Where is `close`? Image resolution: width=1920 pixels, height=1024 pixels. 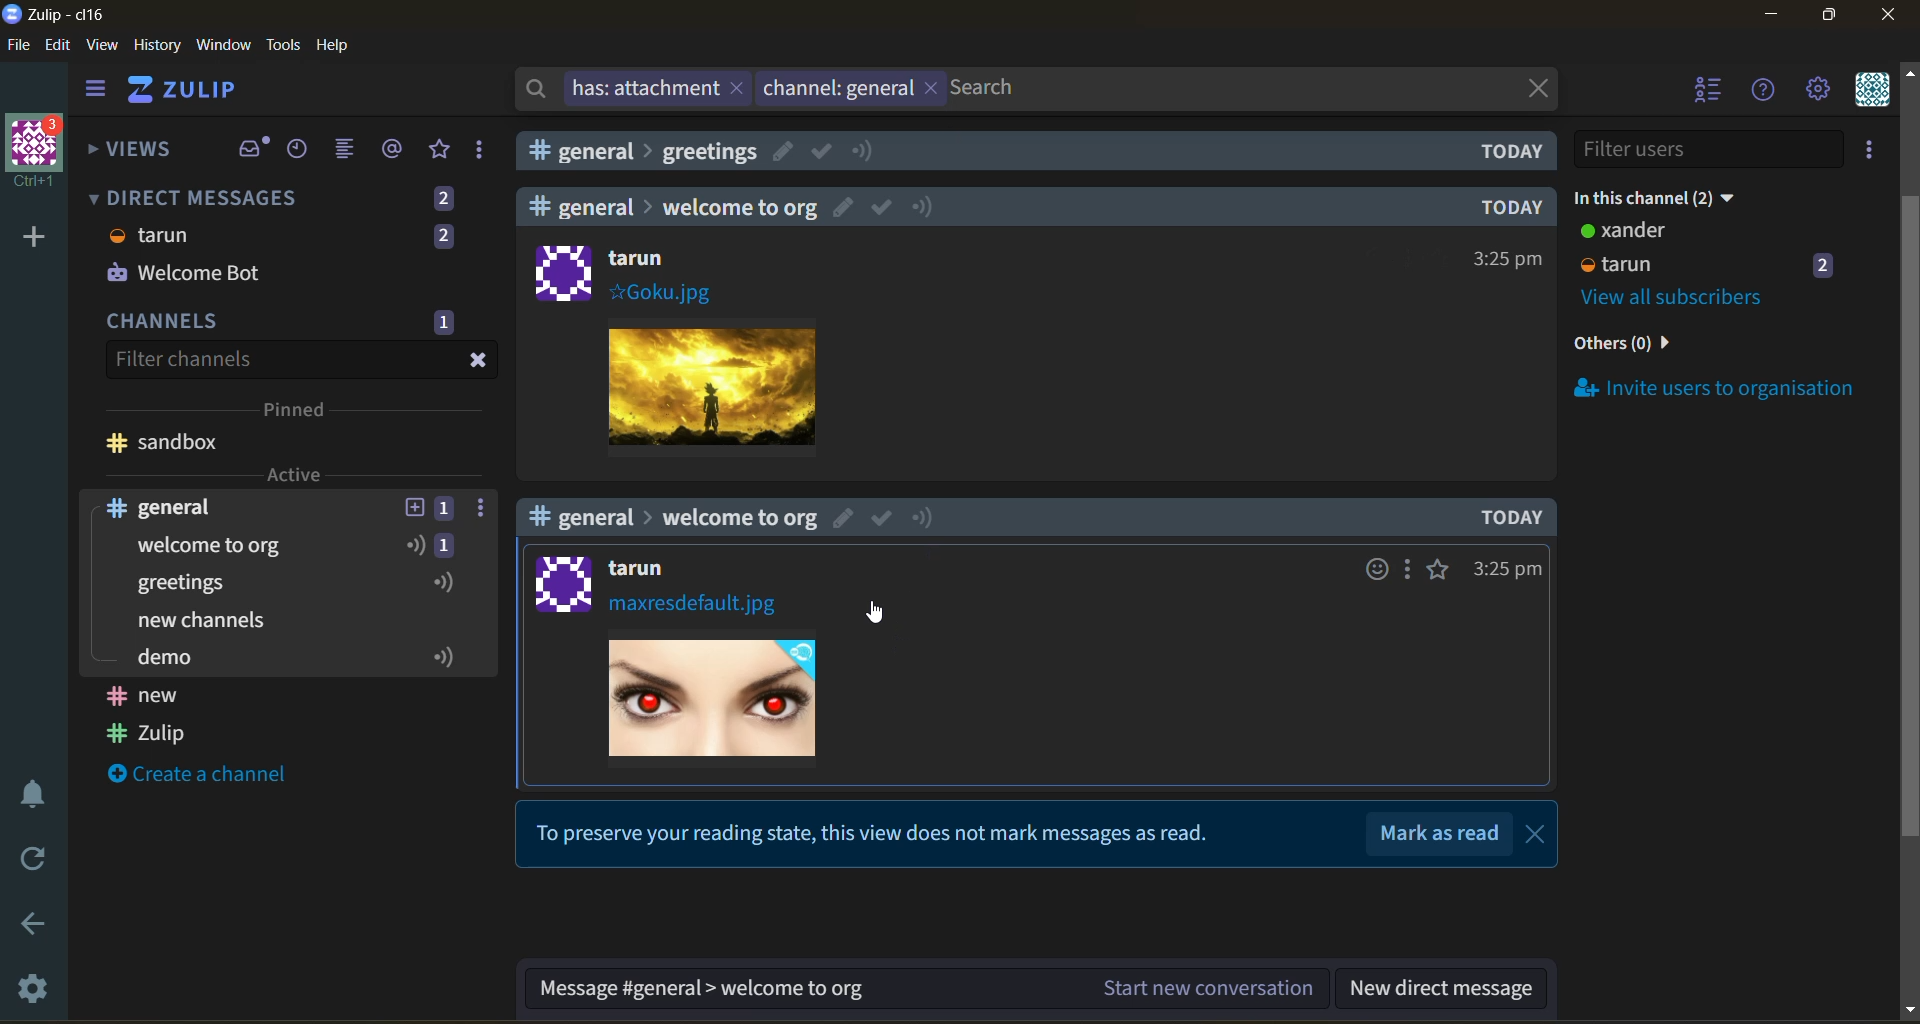
close is located at coordinates (1535, 87).